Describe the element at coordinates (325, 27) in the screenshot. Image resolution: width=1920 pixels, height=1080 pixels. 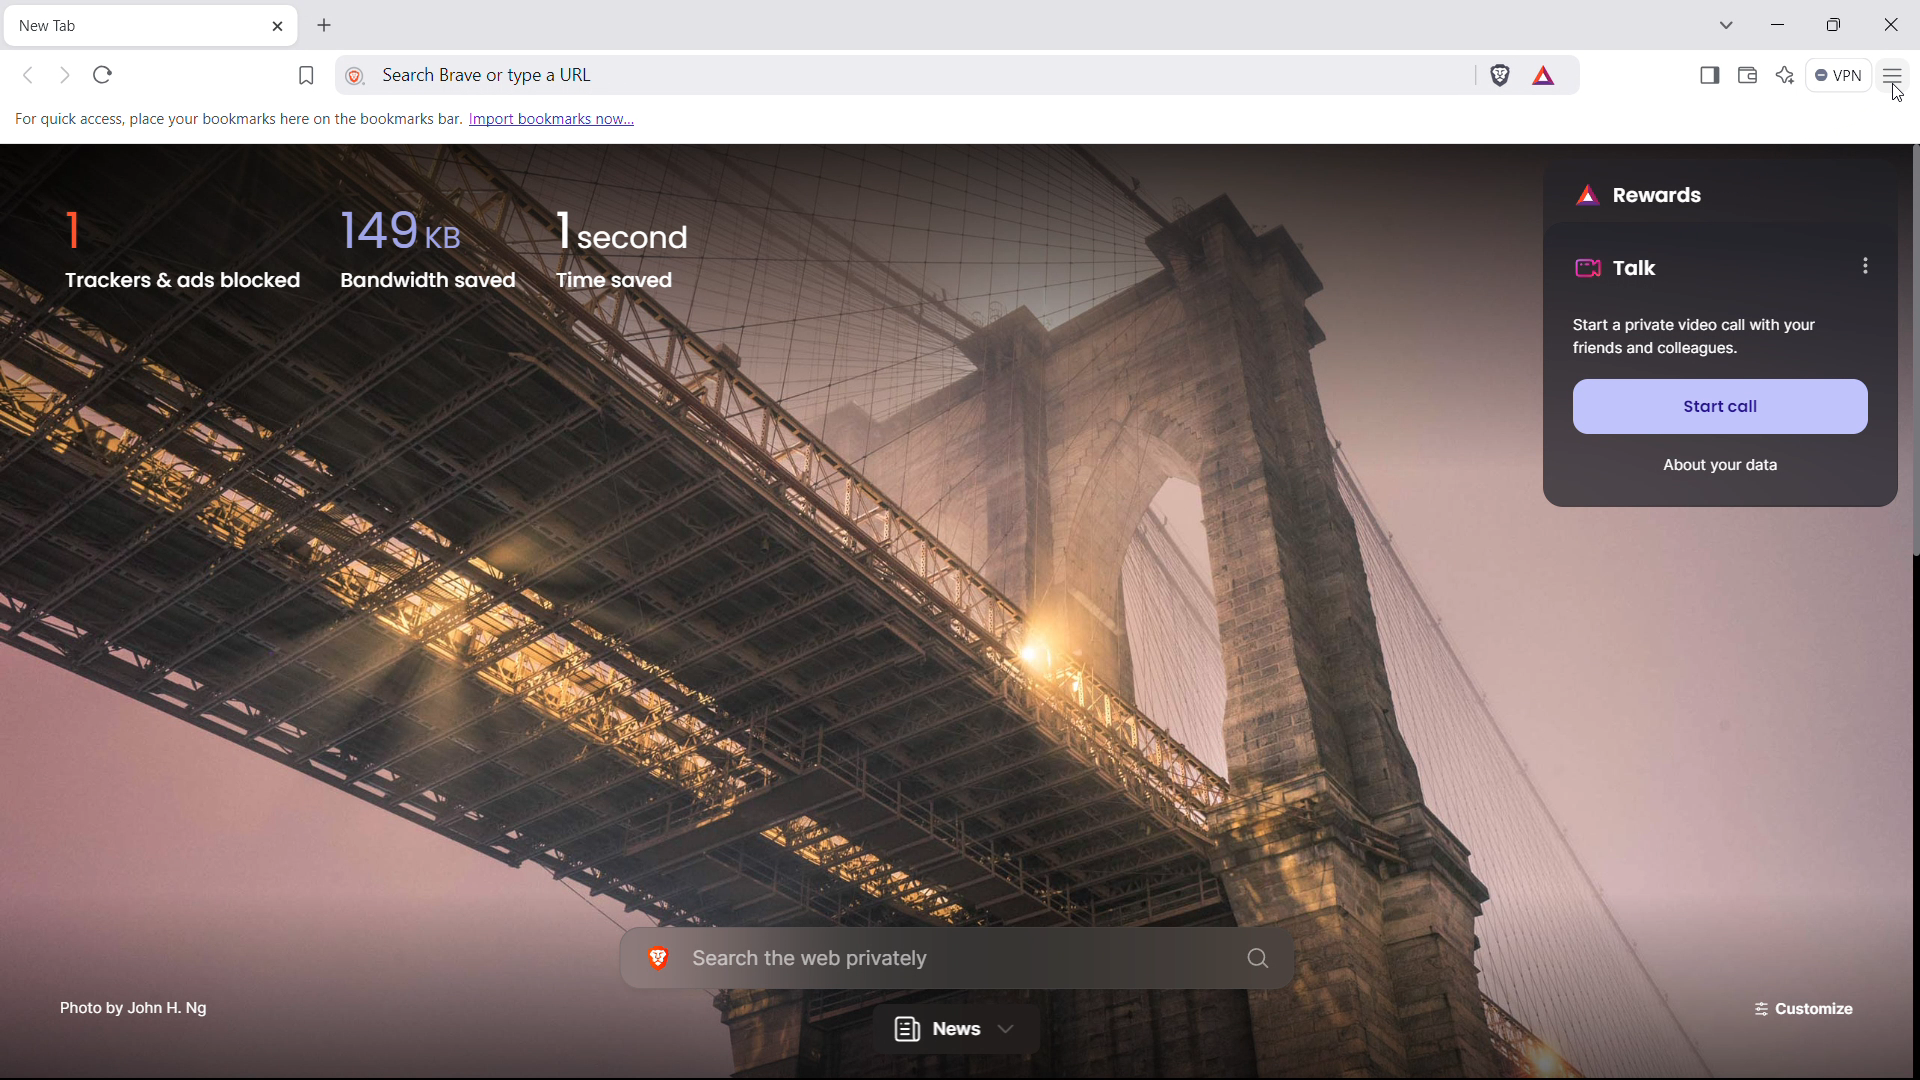
I see `open new tab` at that location.